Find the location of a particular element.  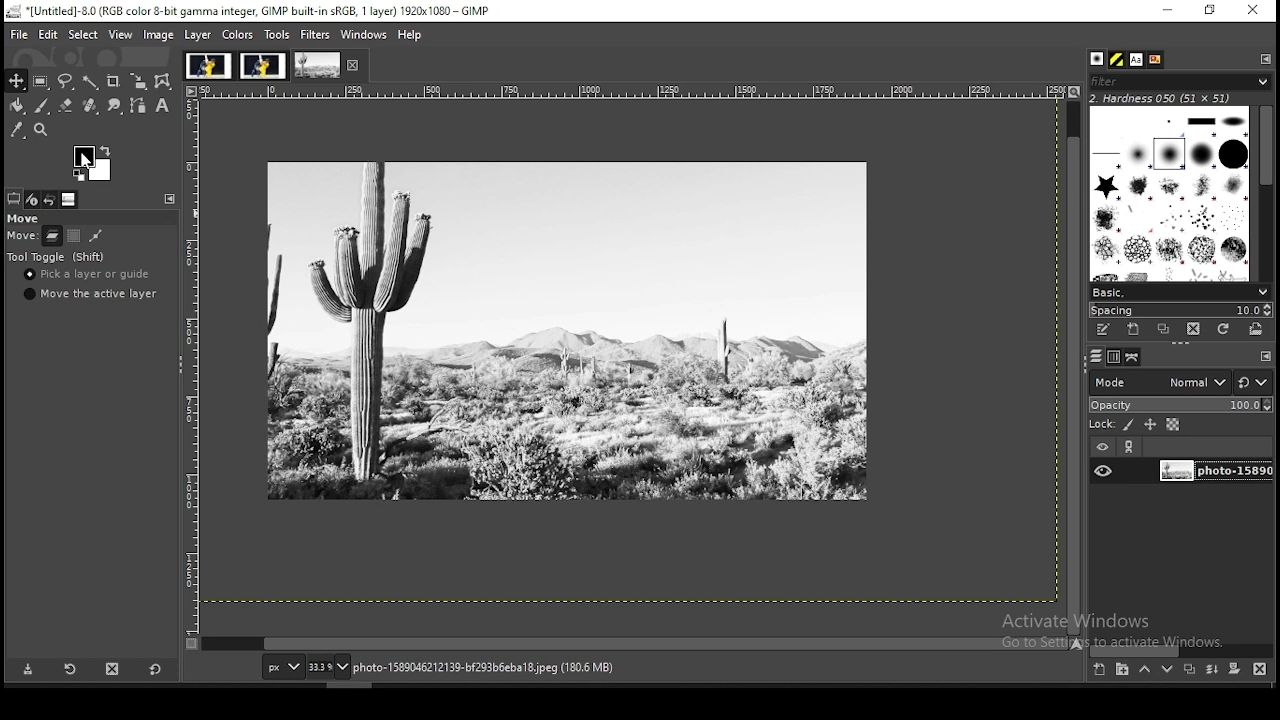

tool selection is located at coordinates (14, 198).